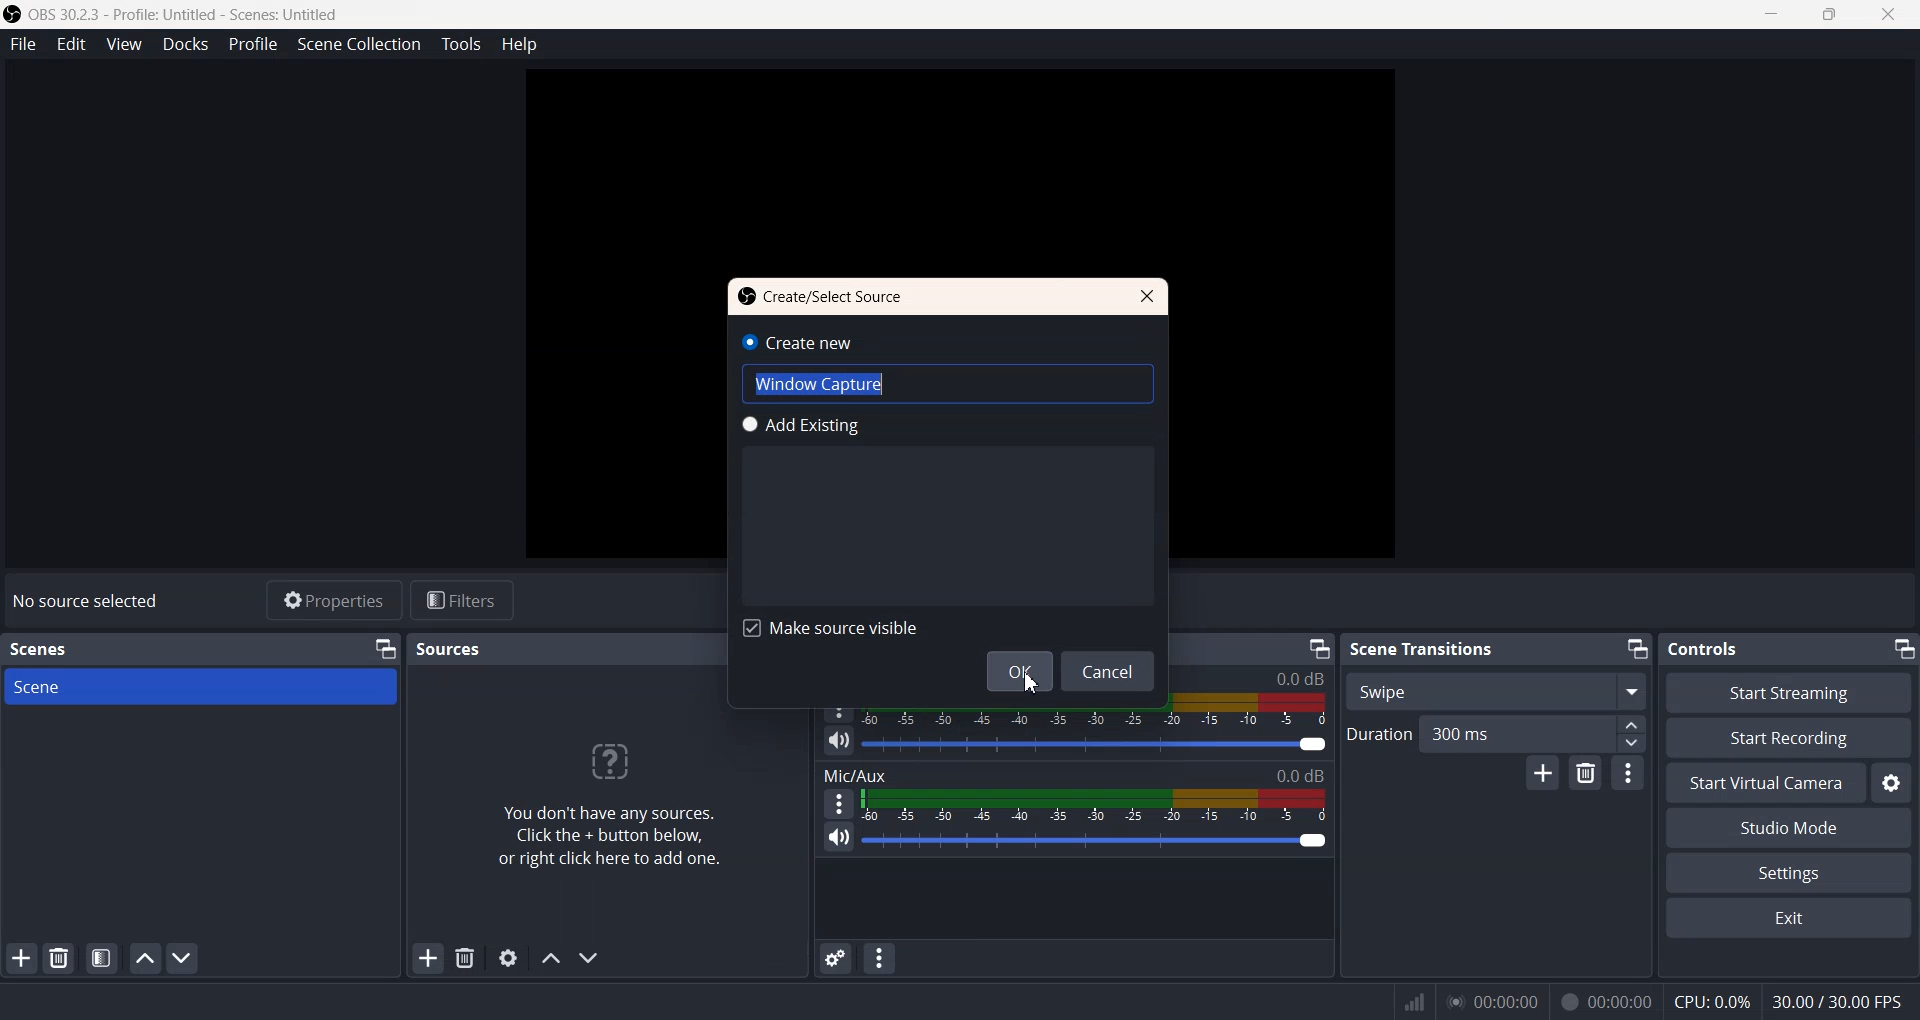  What do you see at coordinates (1073, 775) in the screenshot?
I see `Mic/Aux 0.0 dB` at bounding box center [1073, 775].